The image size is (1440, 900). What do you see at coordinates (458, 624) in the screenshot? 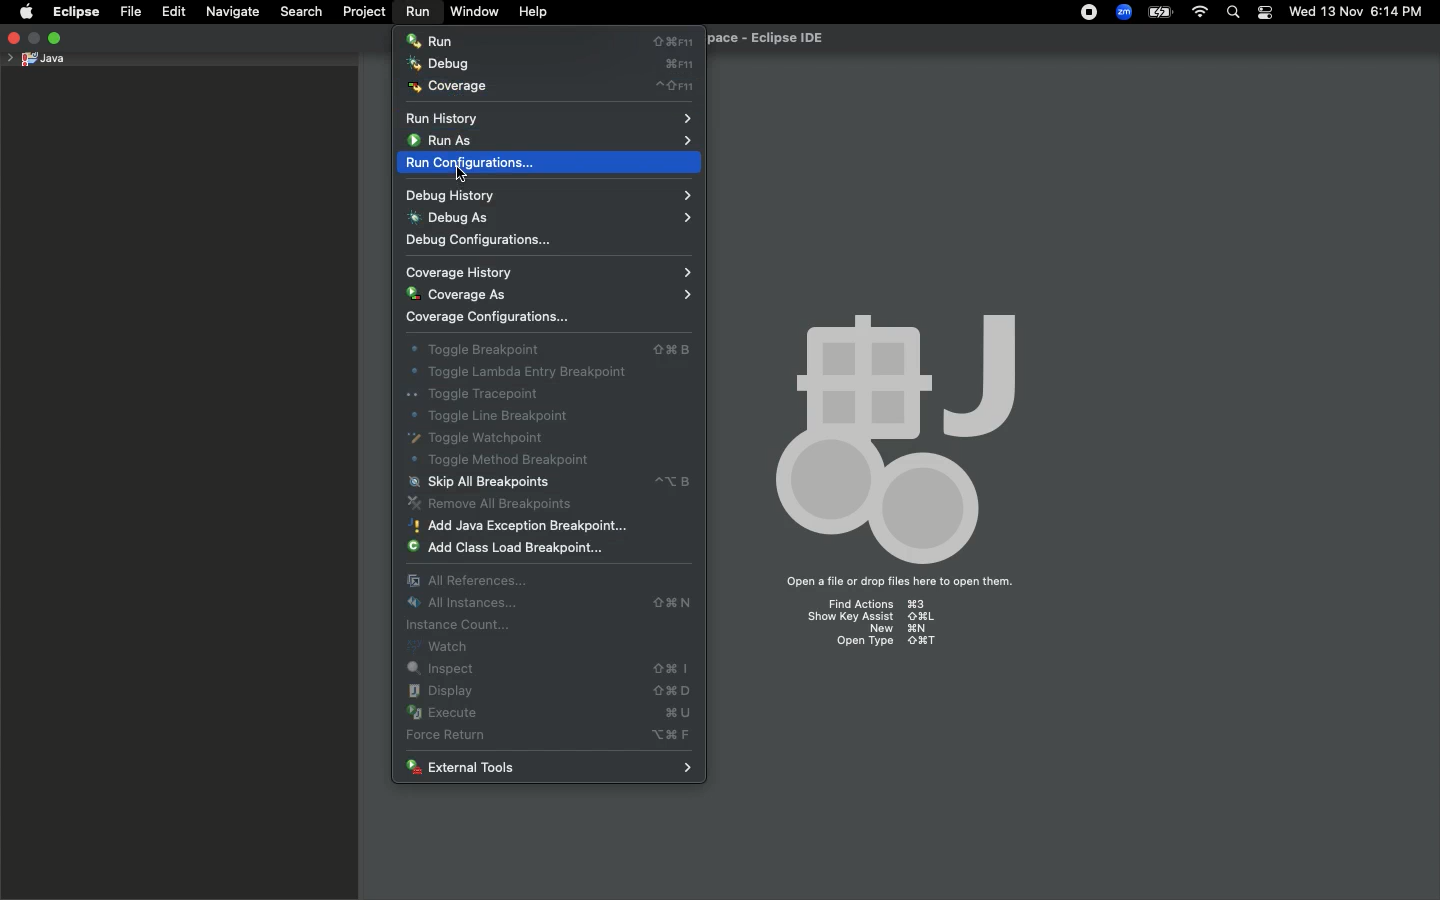
I see `Instance count` at bounding box center [458, 624].